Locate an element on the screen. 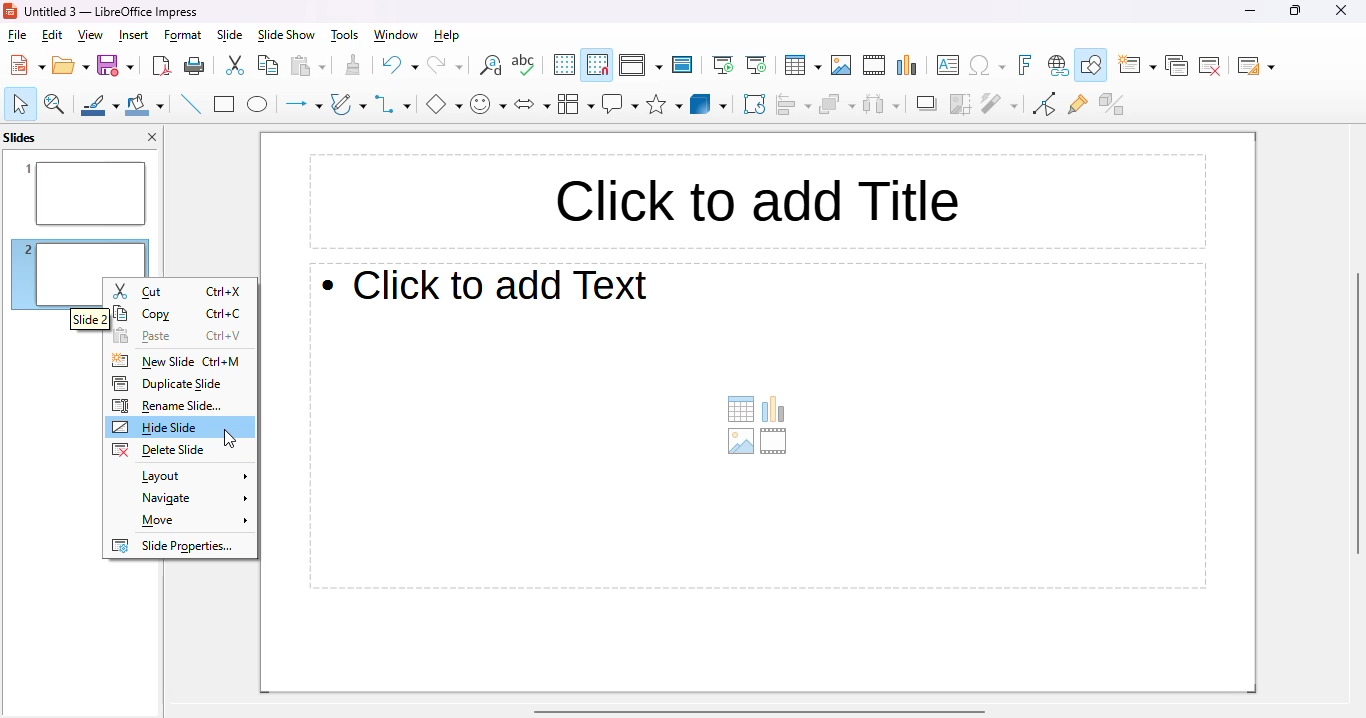 Image resolution: width=1366 pixels, height=718 pixels. toggle extrusion is located at coordinates (1111, 104).